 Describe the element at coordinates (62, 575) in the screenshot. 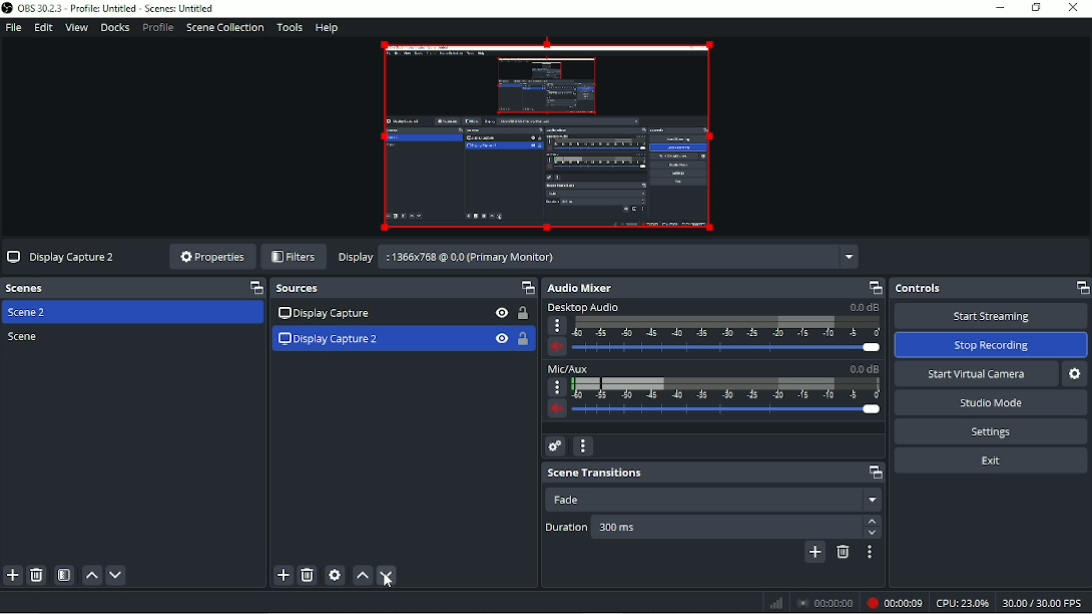

I see `Open scene filters` at that location.